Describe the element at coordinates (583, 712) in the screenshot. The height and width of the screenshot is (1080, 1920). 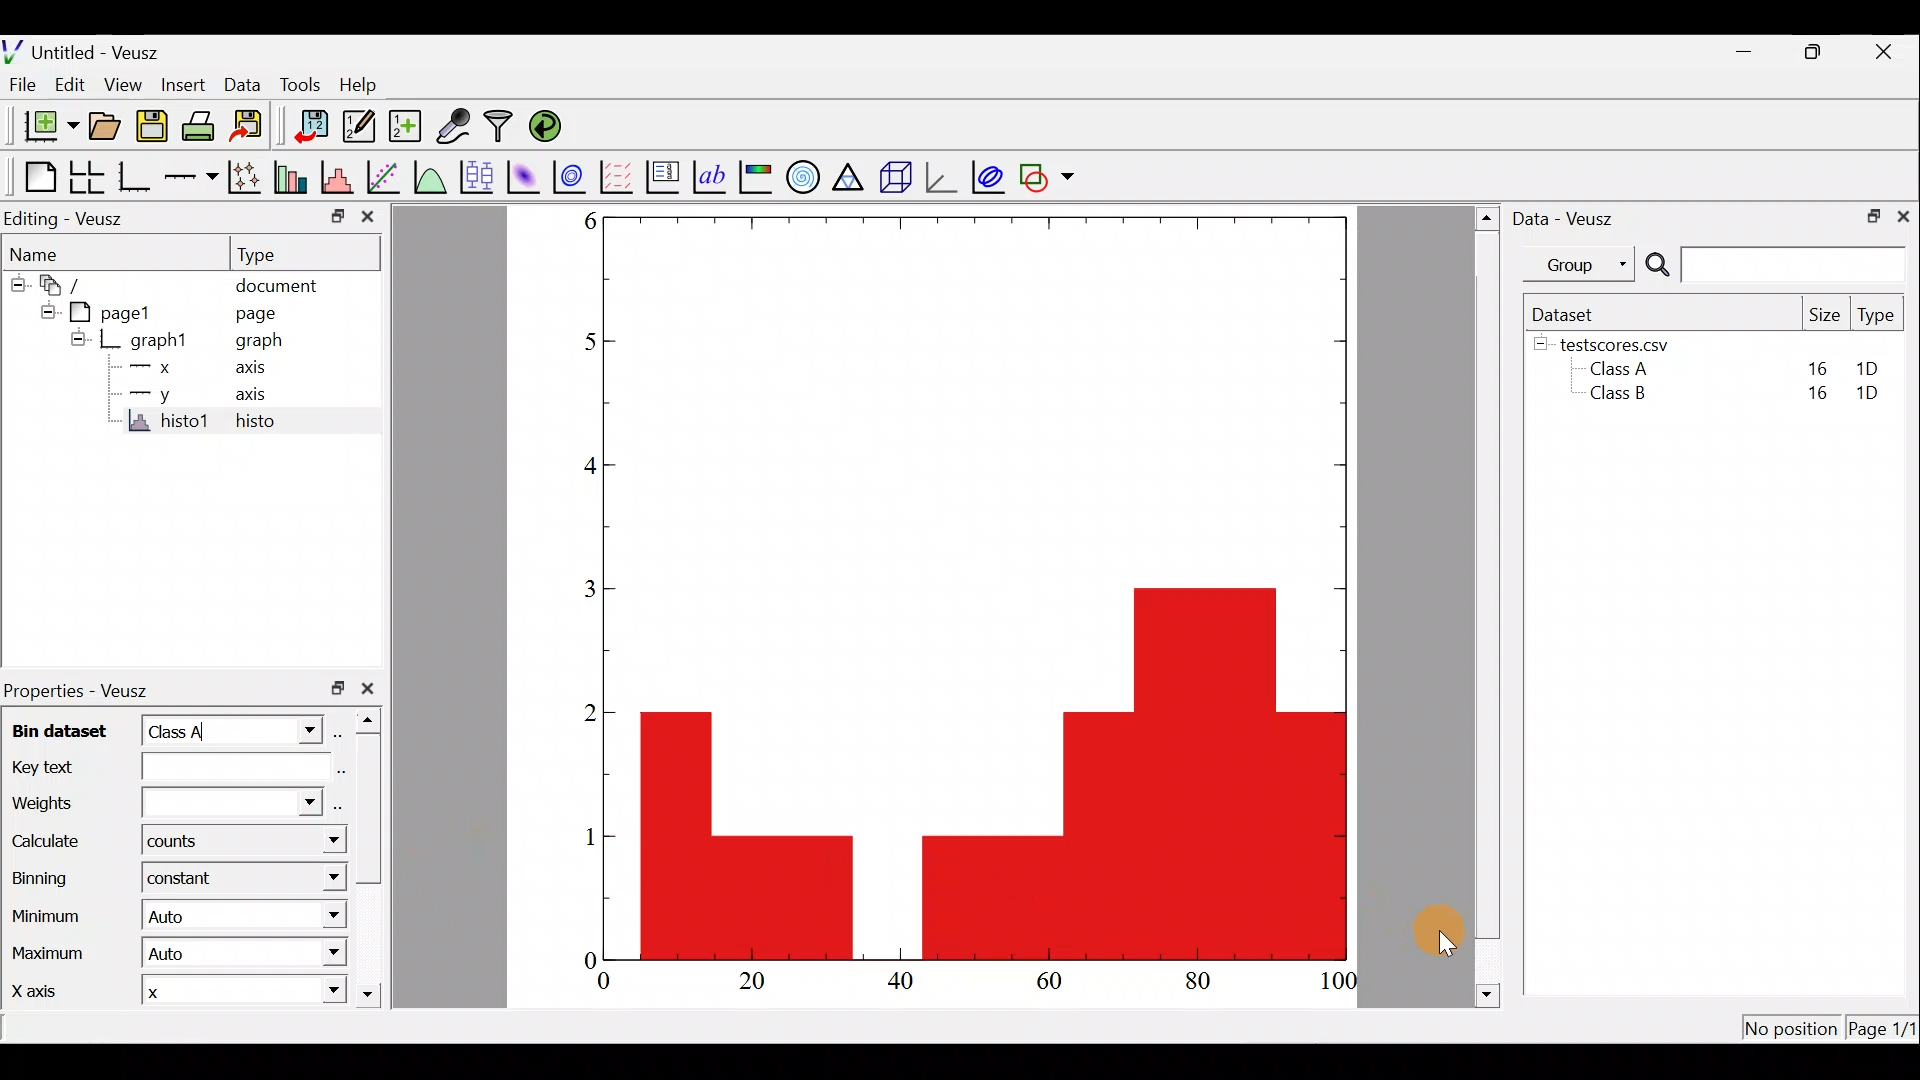
I see `2` at that location.